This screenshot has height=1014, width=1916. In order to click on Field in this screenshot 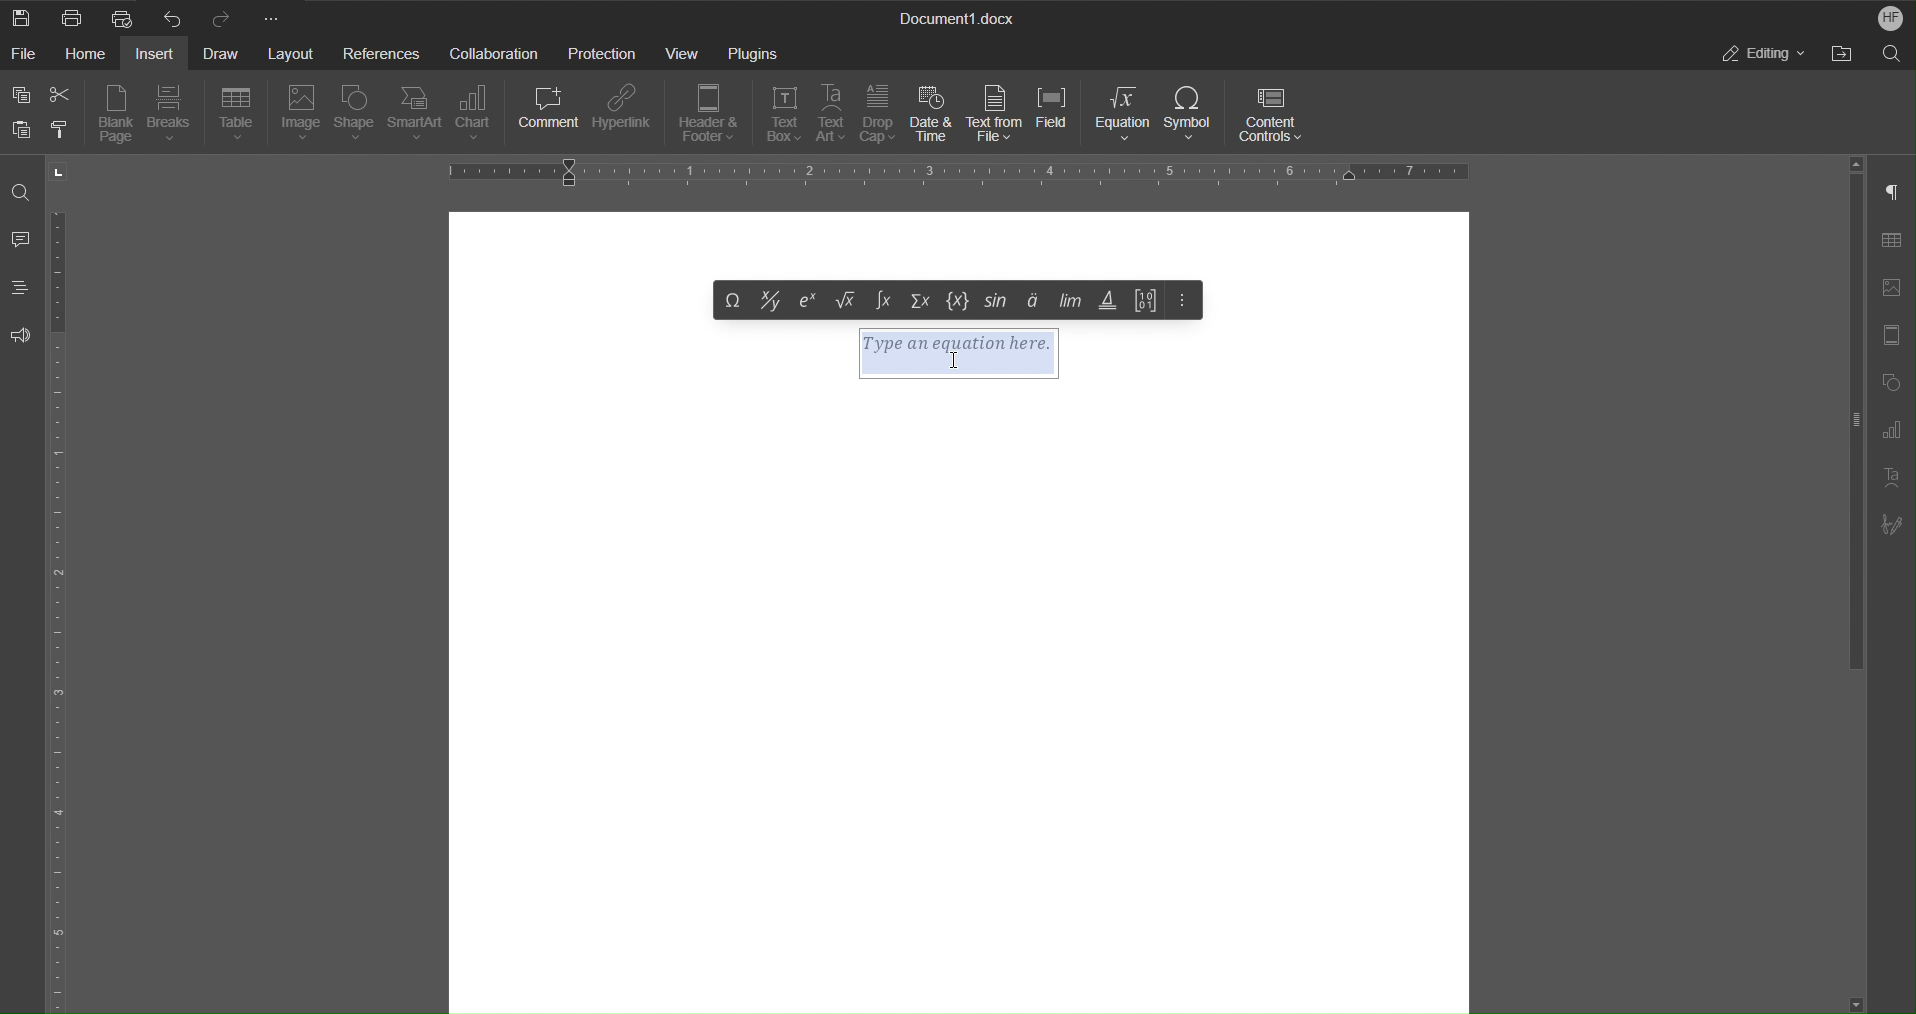, I will do `click(1056, 117)`.